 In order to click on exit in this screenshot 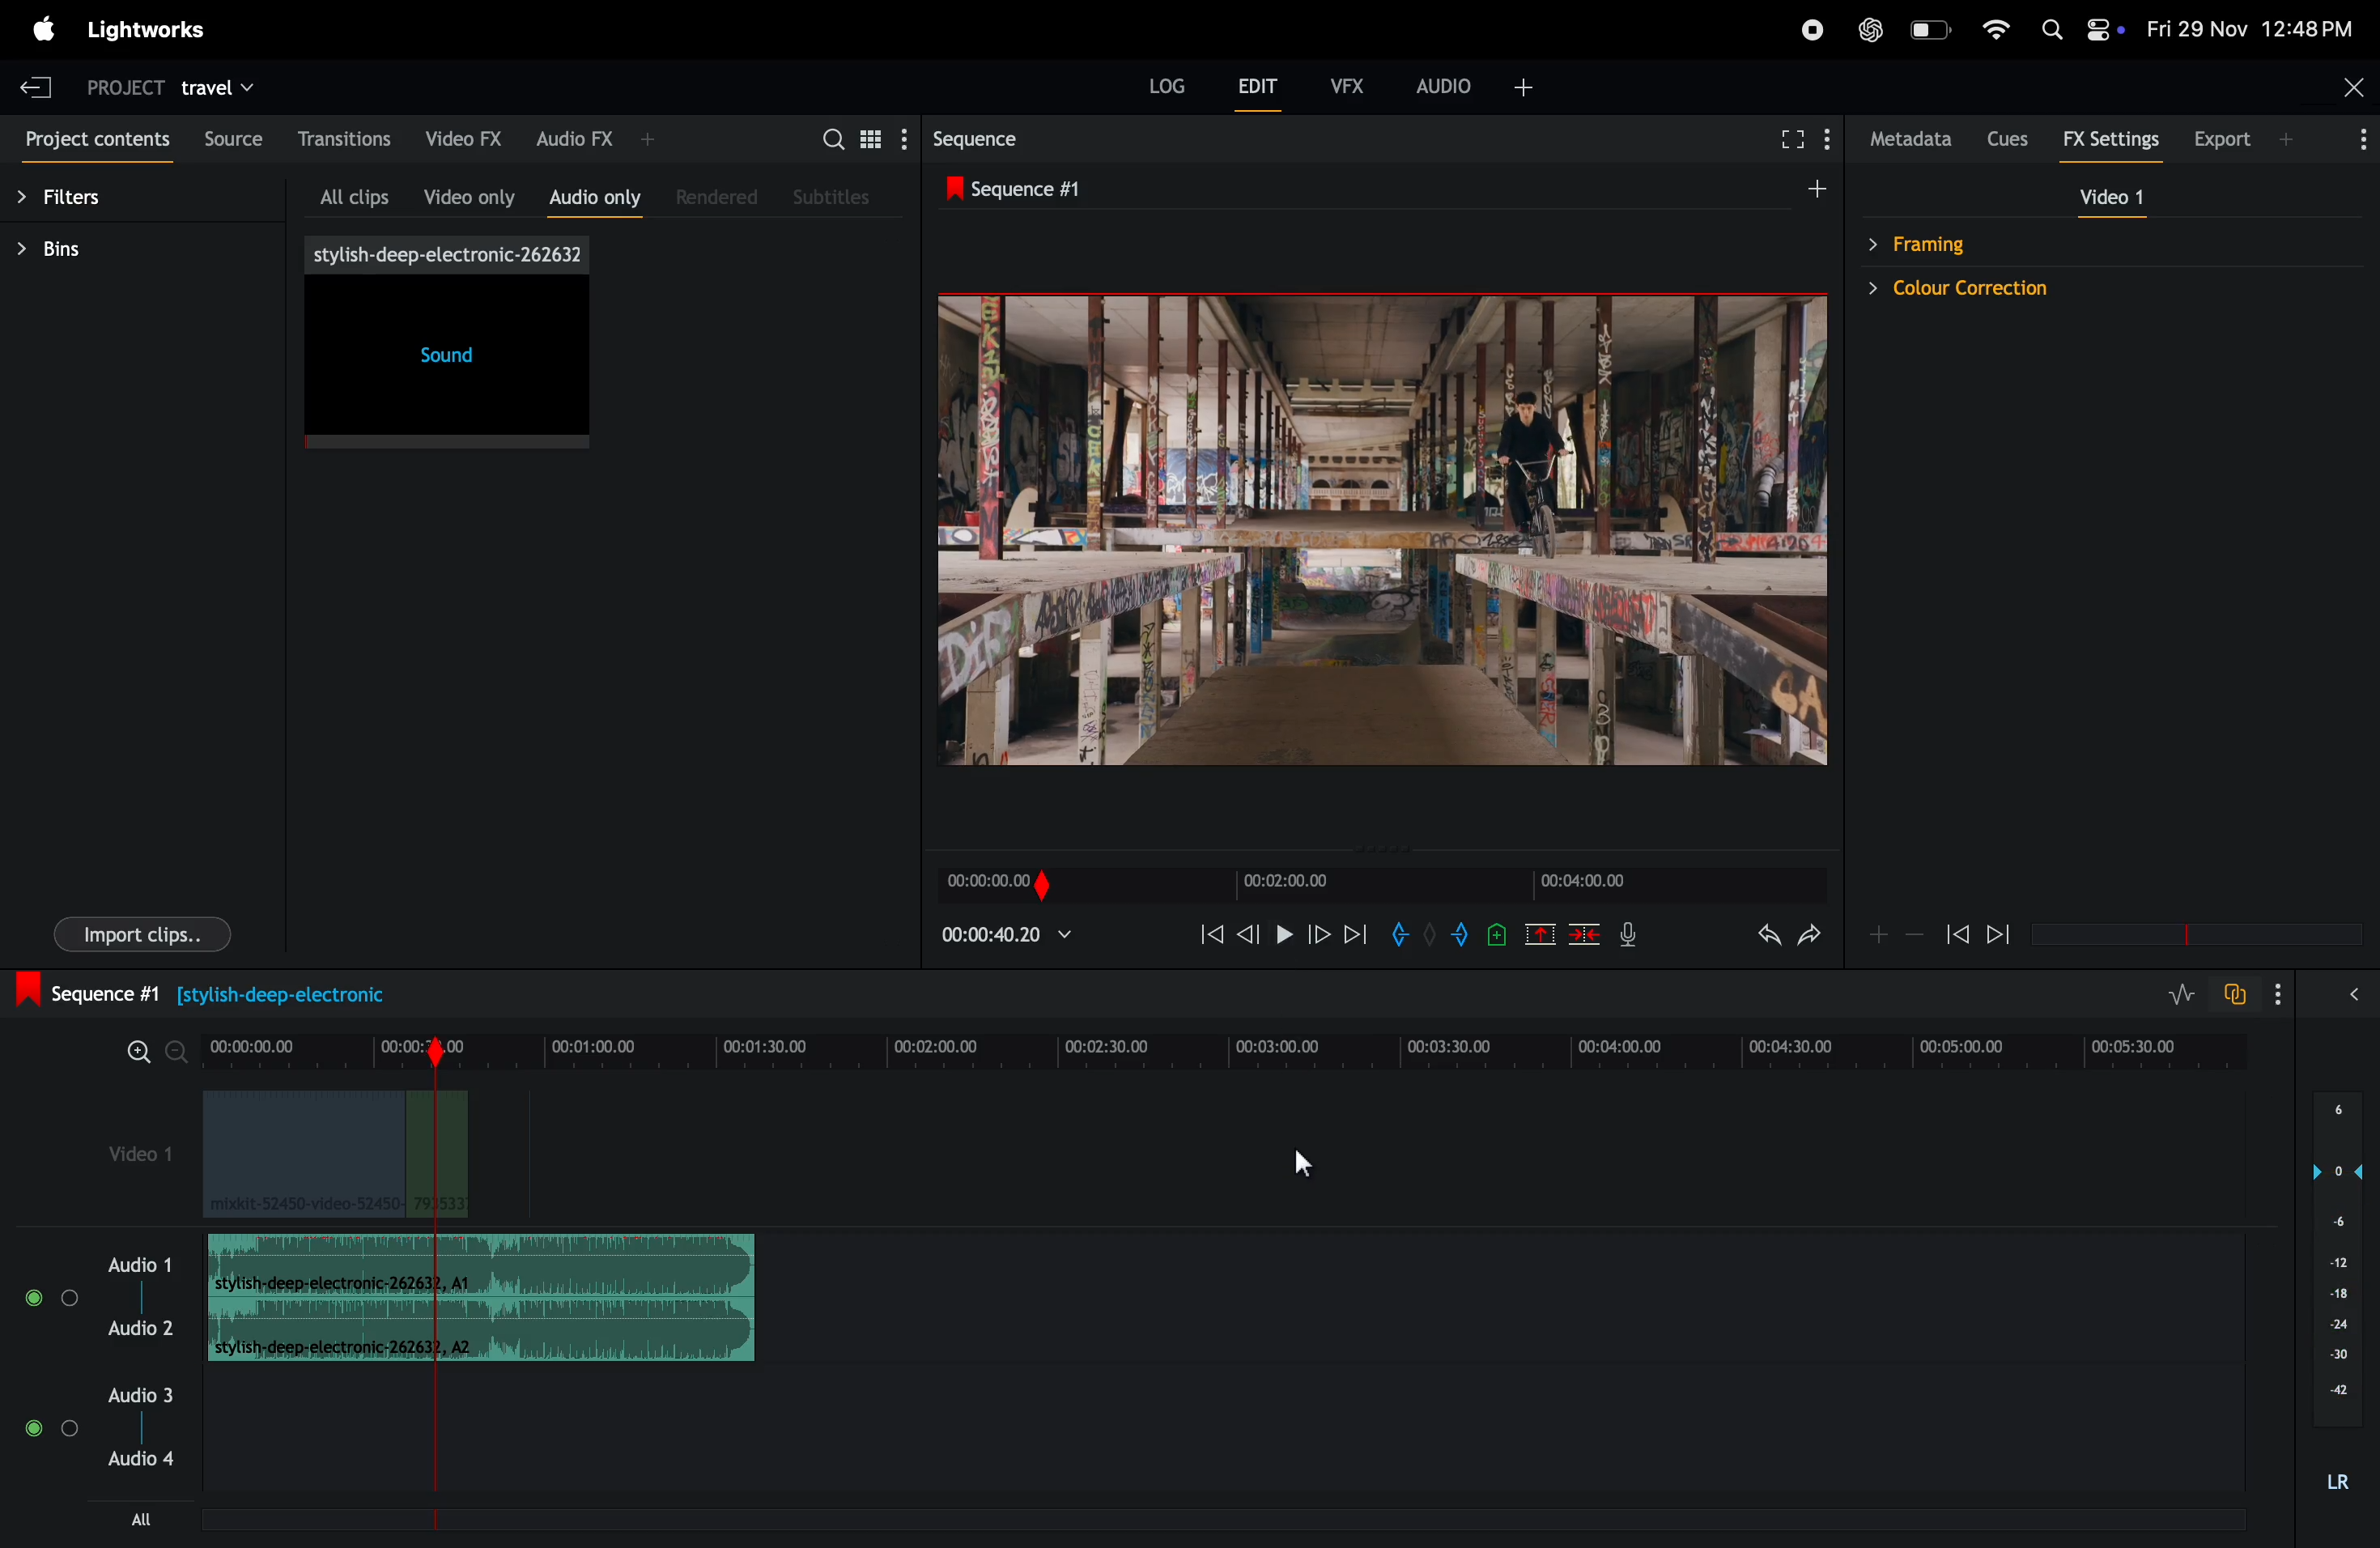, I will do `click(36, 81)`.